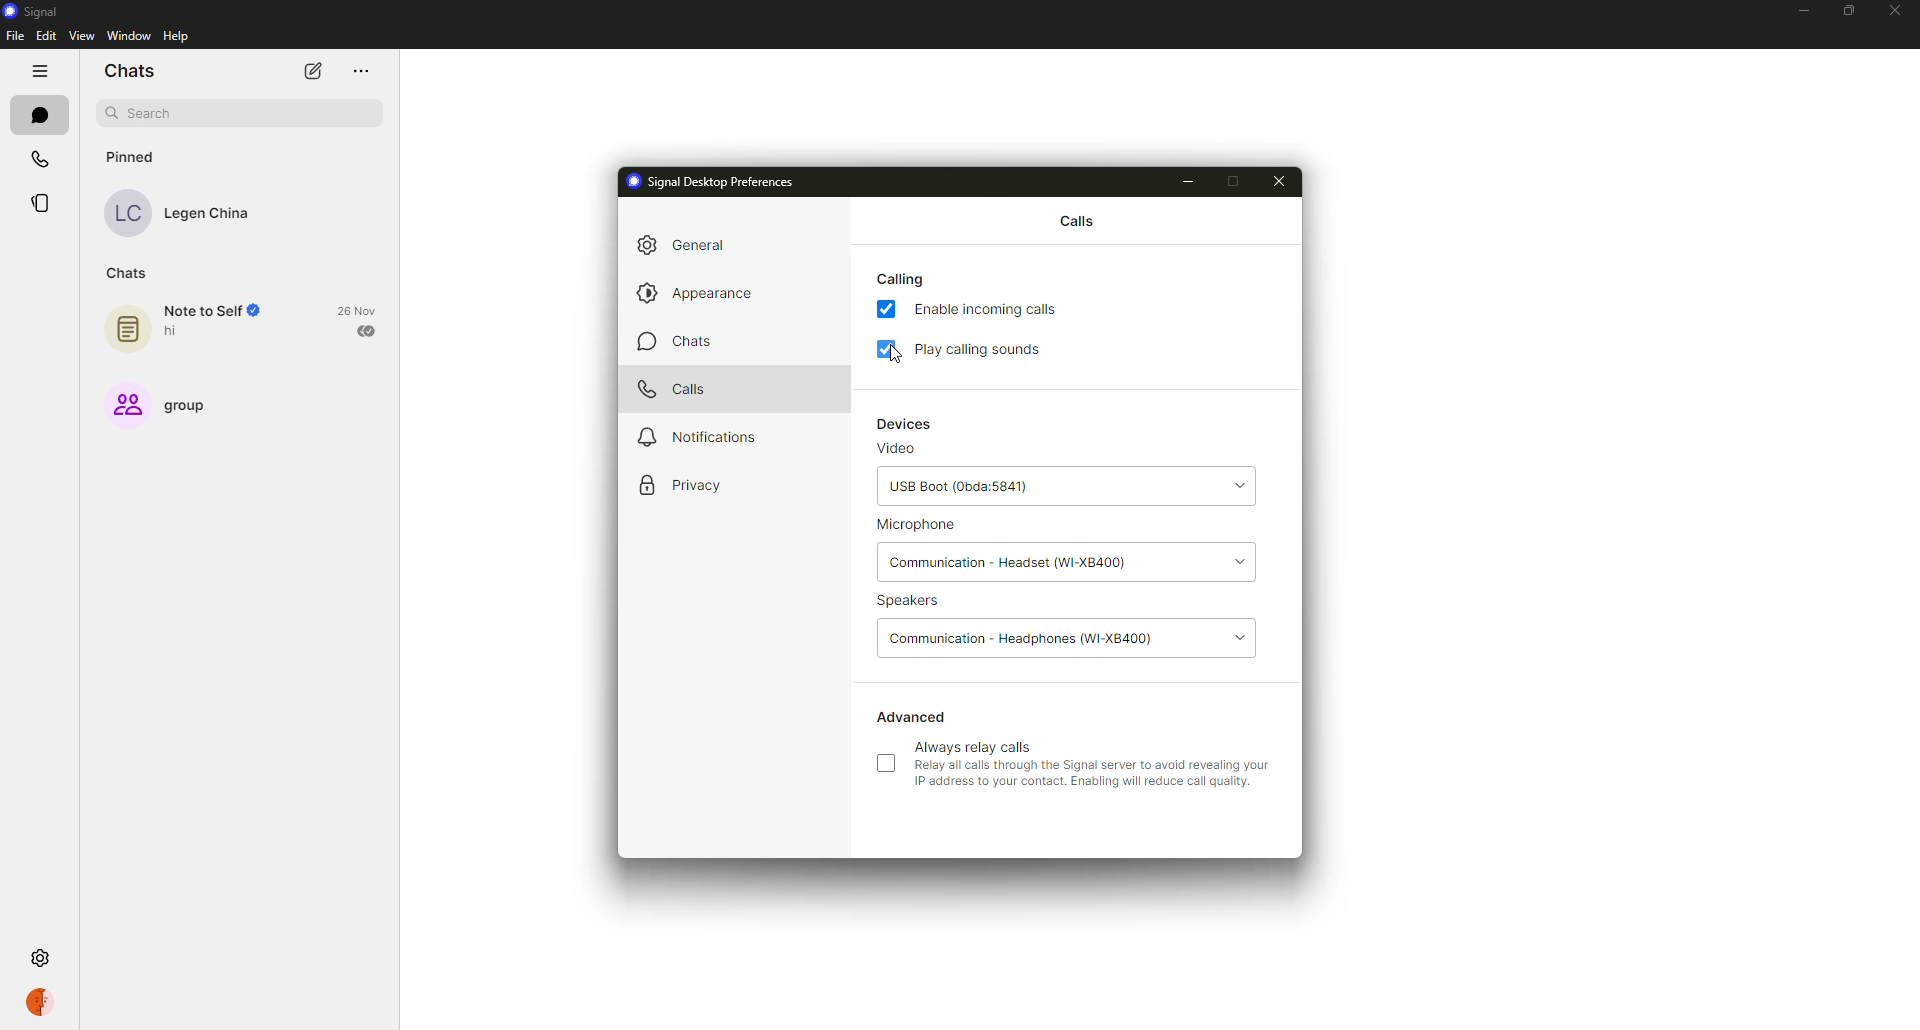  I want to click on calls, so click(1081, 221).